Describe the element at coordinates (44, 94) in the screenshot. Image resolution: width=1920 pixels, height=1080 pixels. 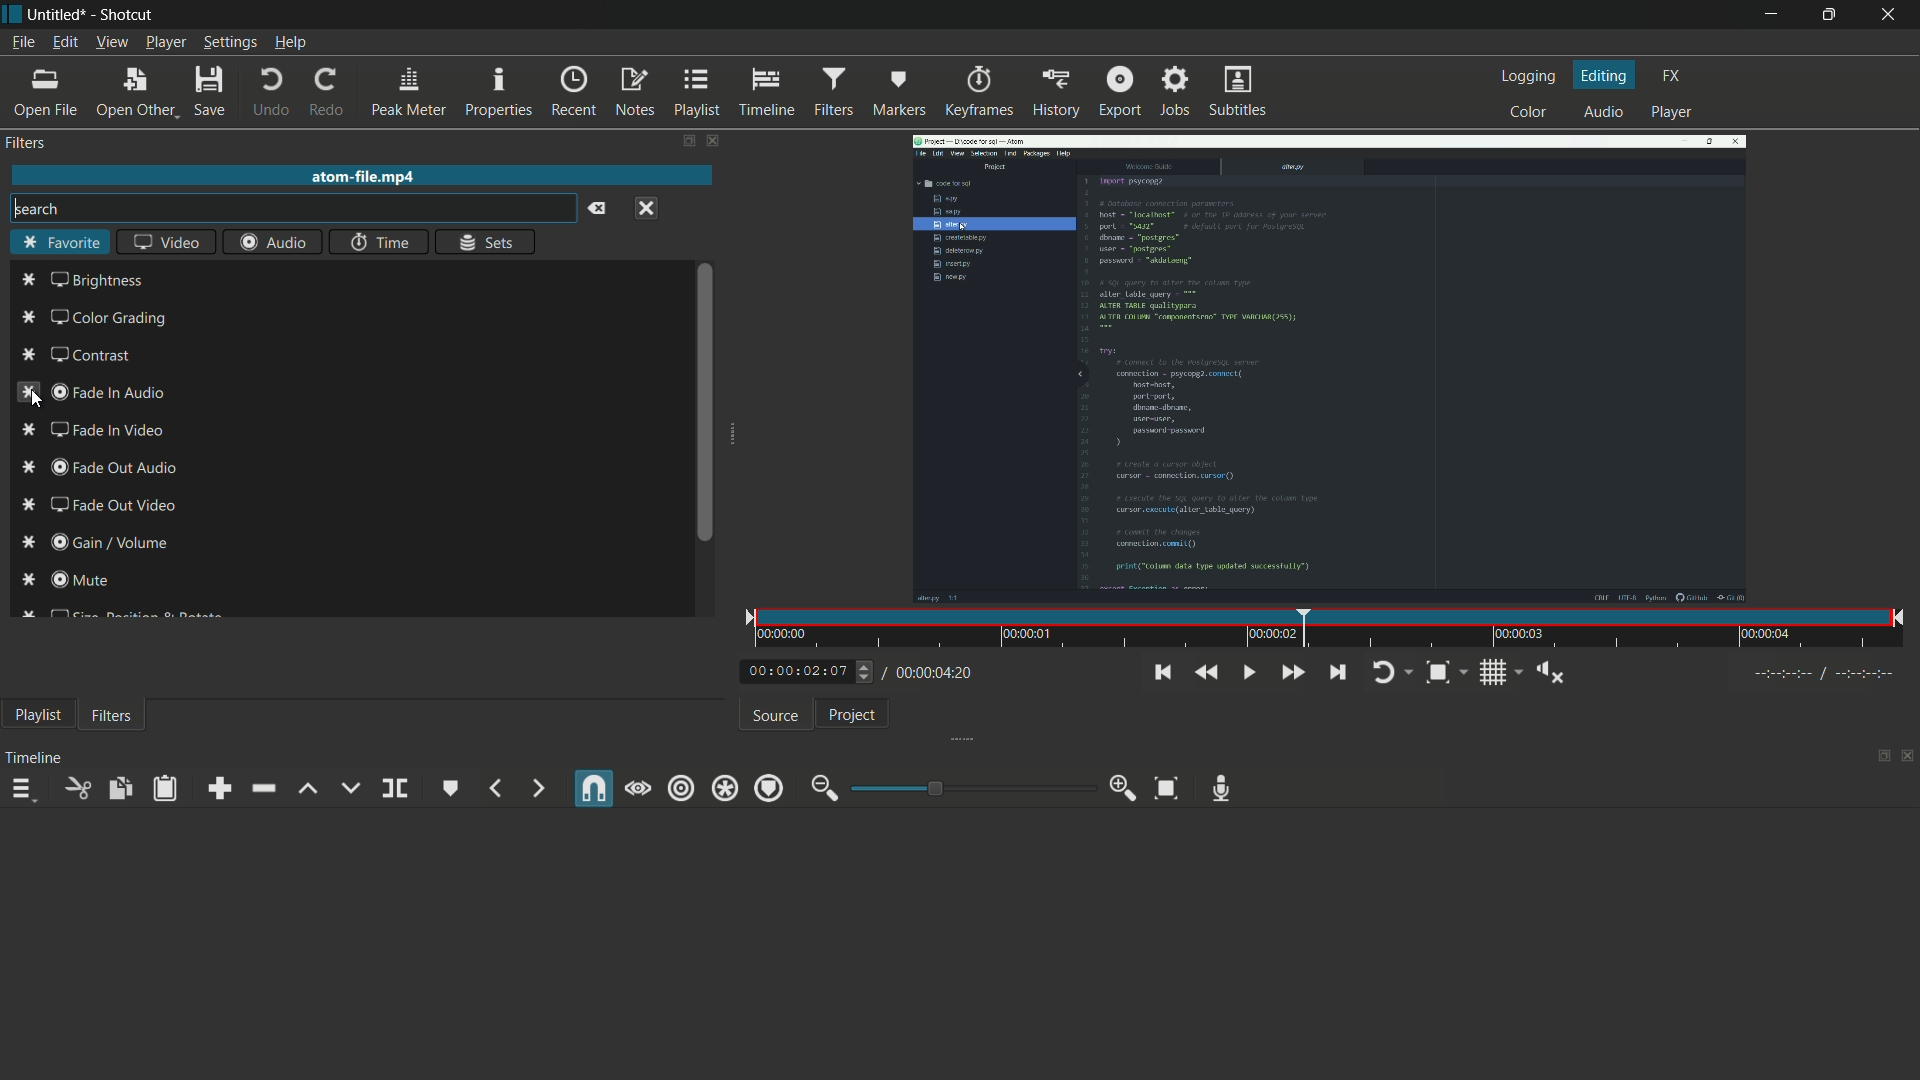
I see `open file` at that location.